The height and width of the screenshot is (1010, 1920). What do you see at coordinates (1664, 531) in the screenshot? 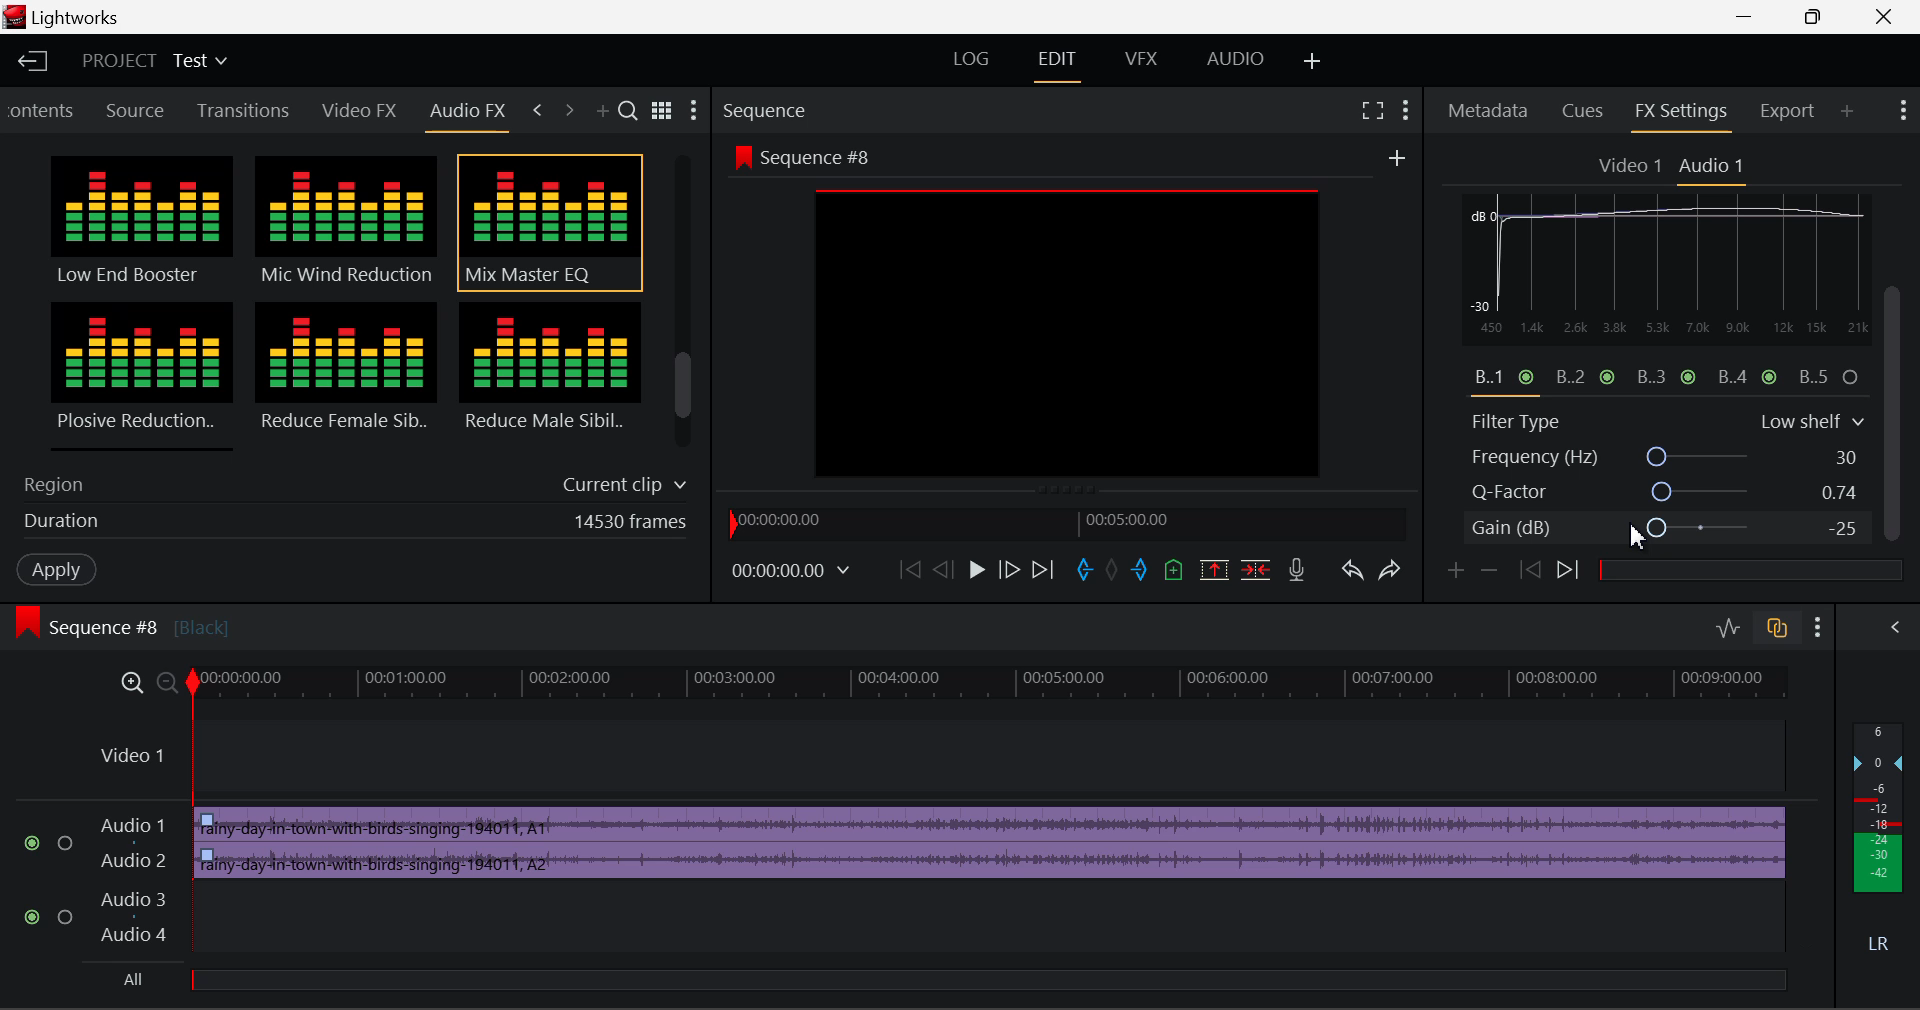
I see `Gain (dB)` at bounding box center [1664, 531].